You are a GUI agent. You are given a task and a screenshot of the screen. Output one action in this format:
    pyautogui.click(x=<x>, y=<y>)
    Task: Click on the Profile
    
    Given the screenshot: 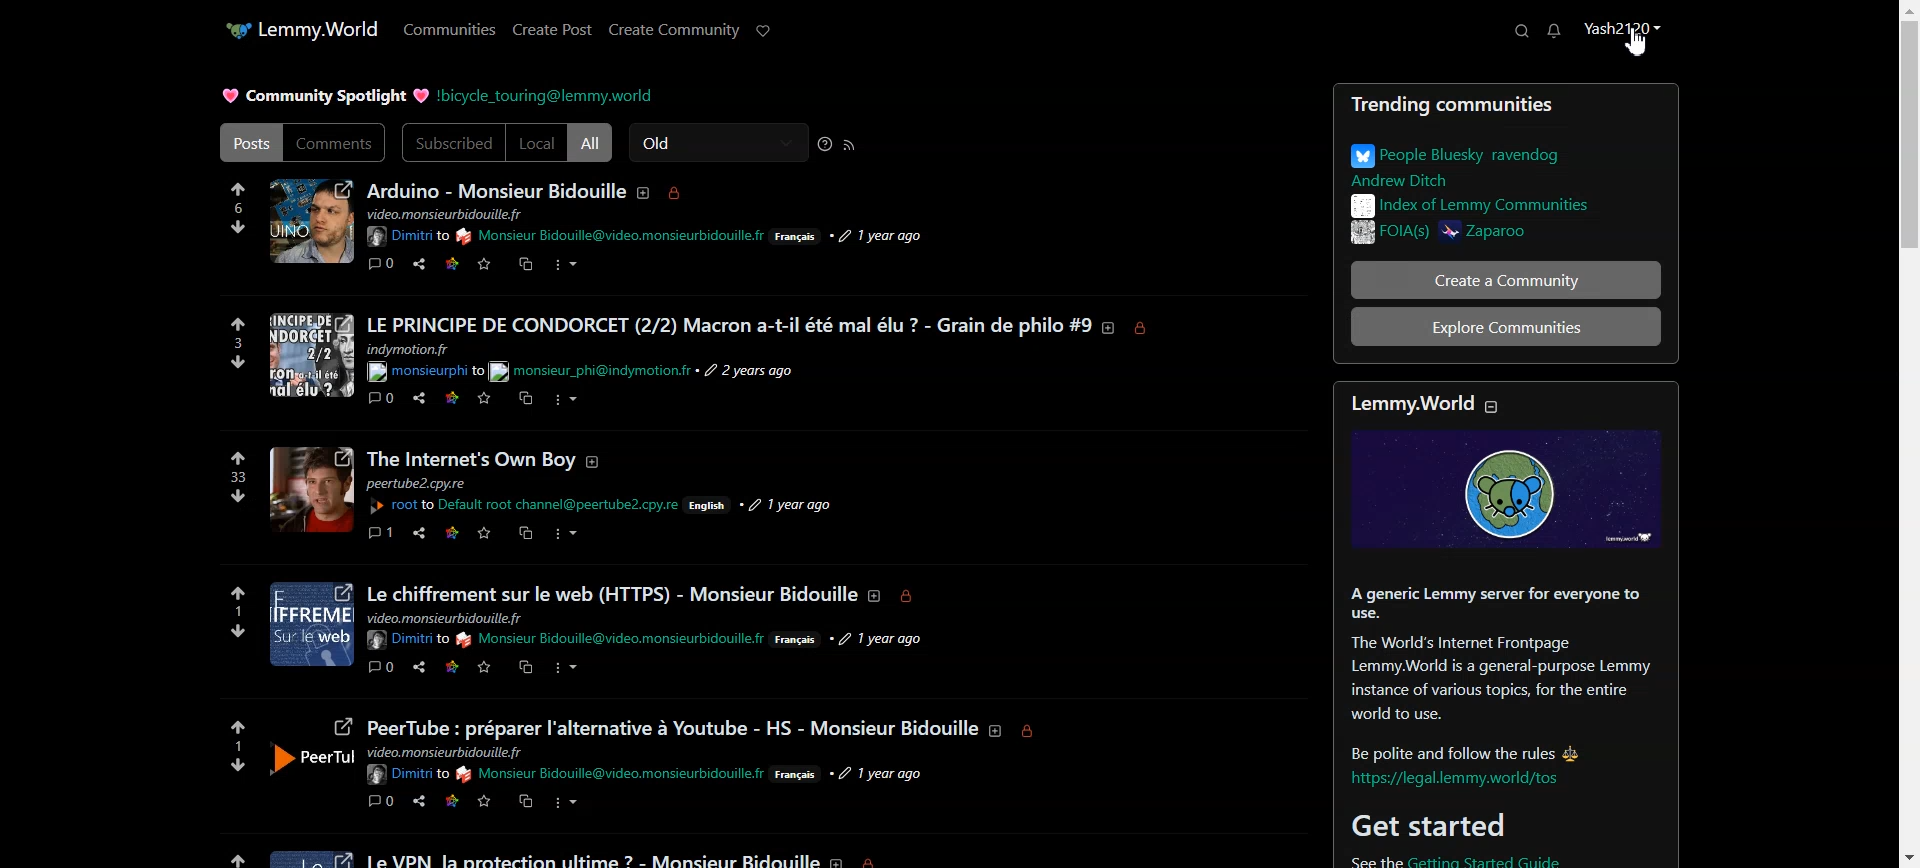 What is the action you would take?
    pyautogui.click(x=1621, y=38)
    